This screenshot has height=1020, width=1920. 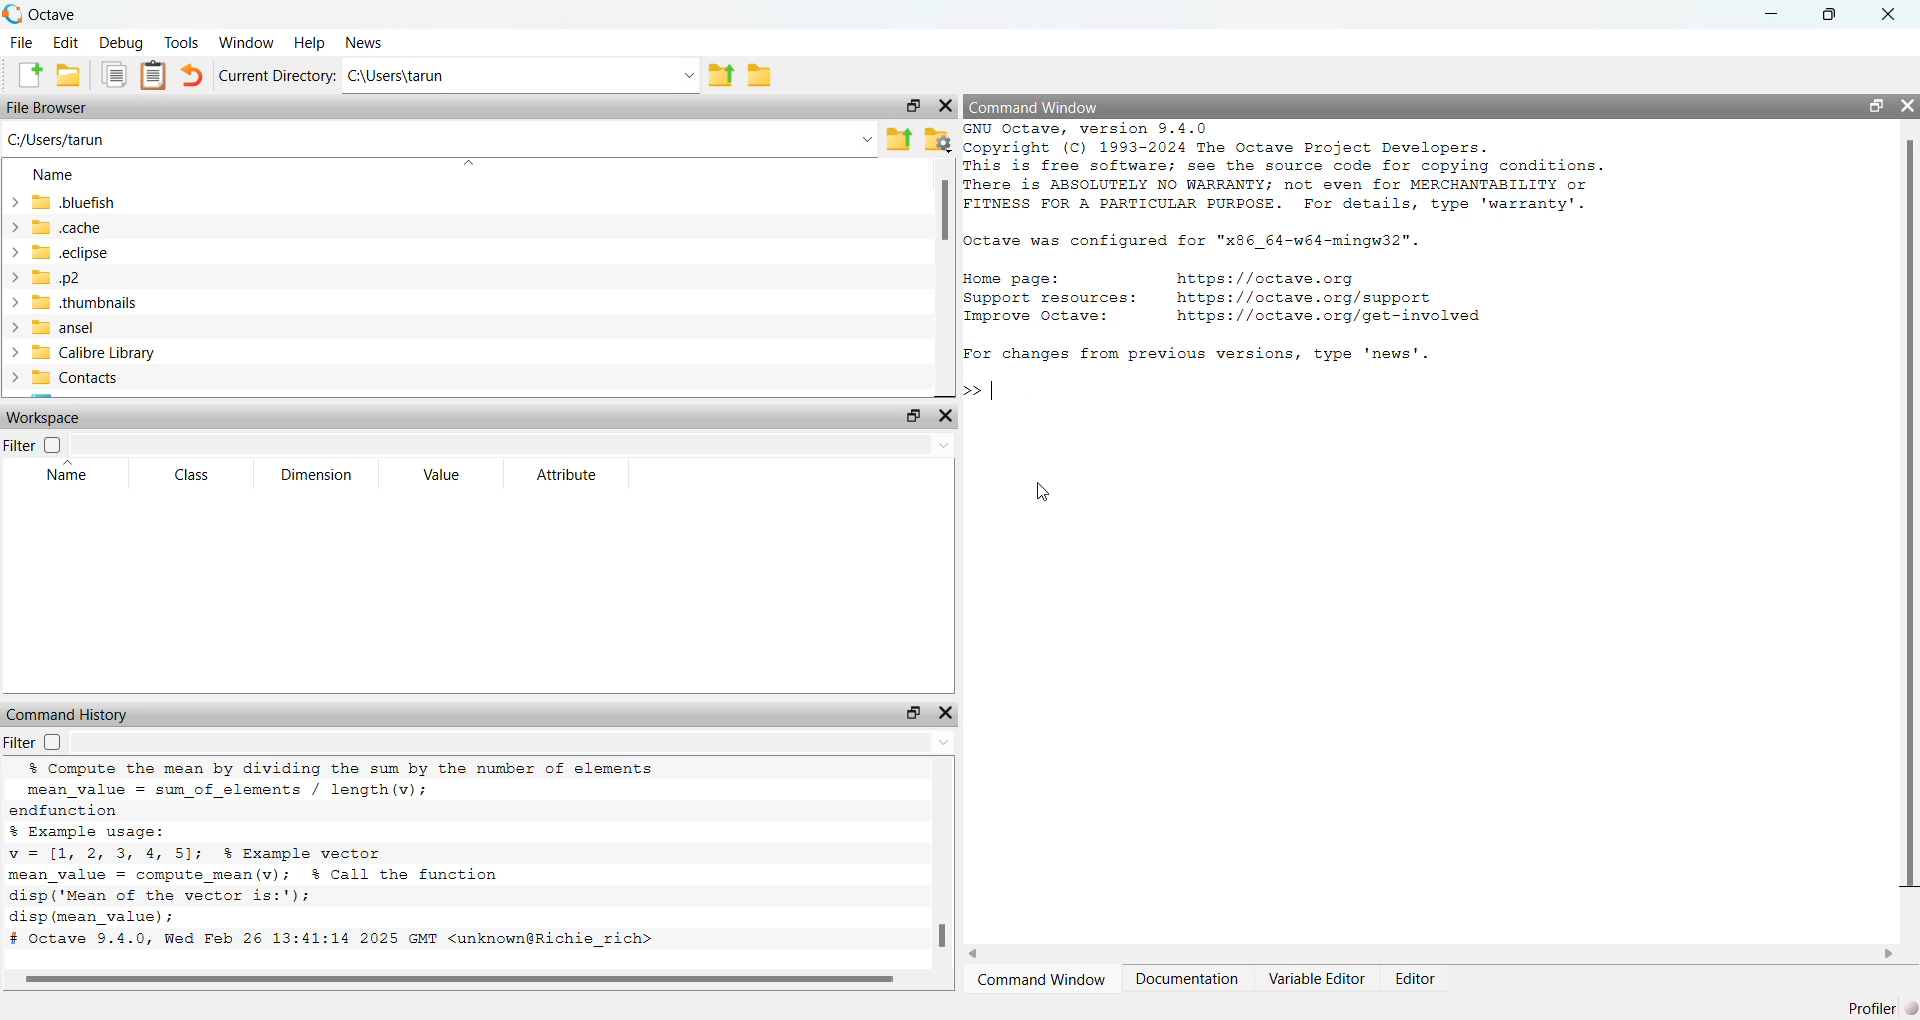 What do you see at coordinates (29, 75) in the screenshot?
I see `add file` at bounding box center [29, 75].